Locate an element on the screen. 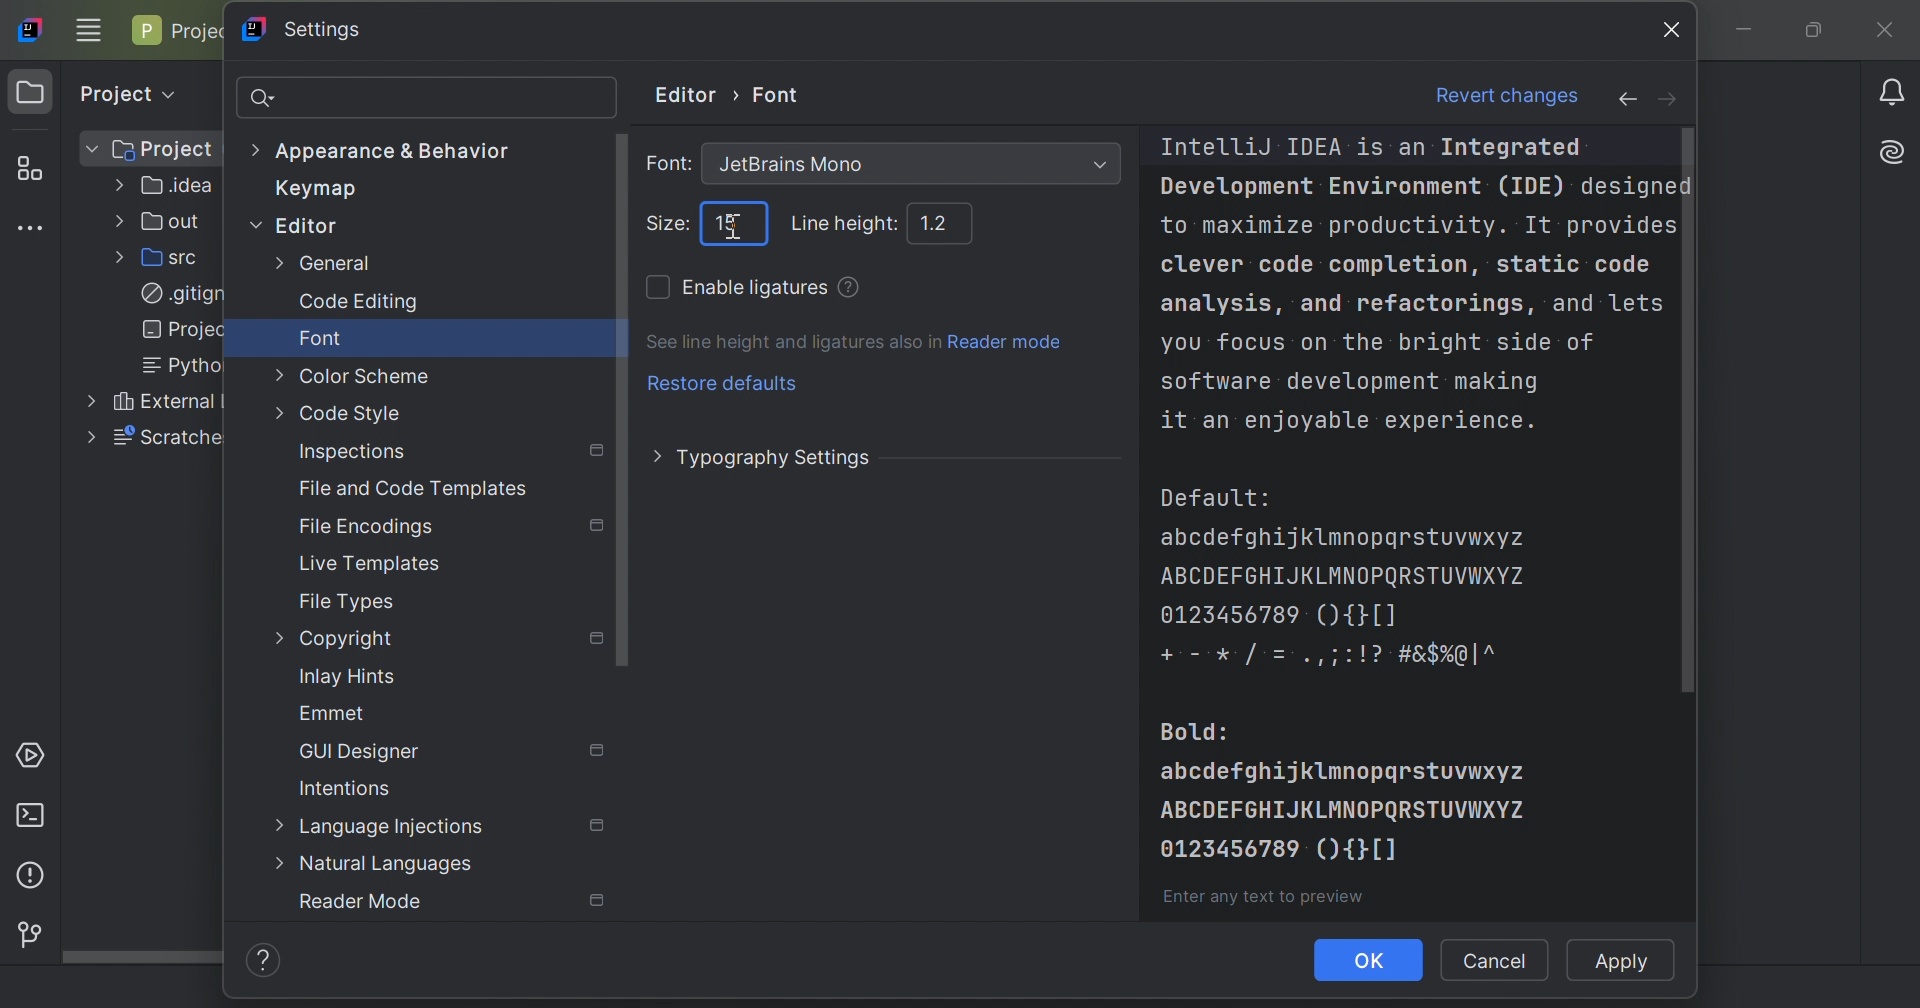  Font is located at coordinates (322, 336).